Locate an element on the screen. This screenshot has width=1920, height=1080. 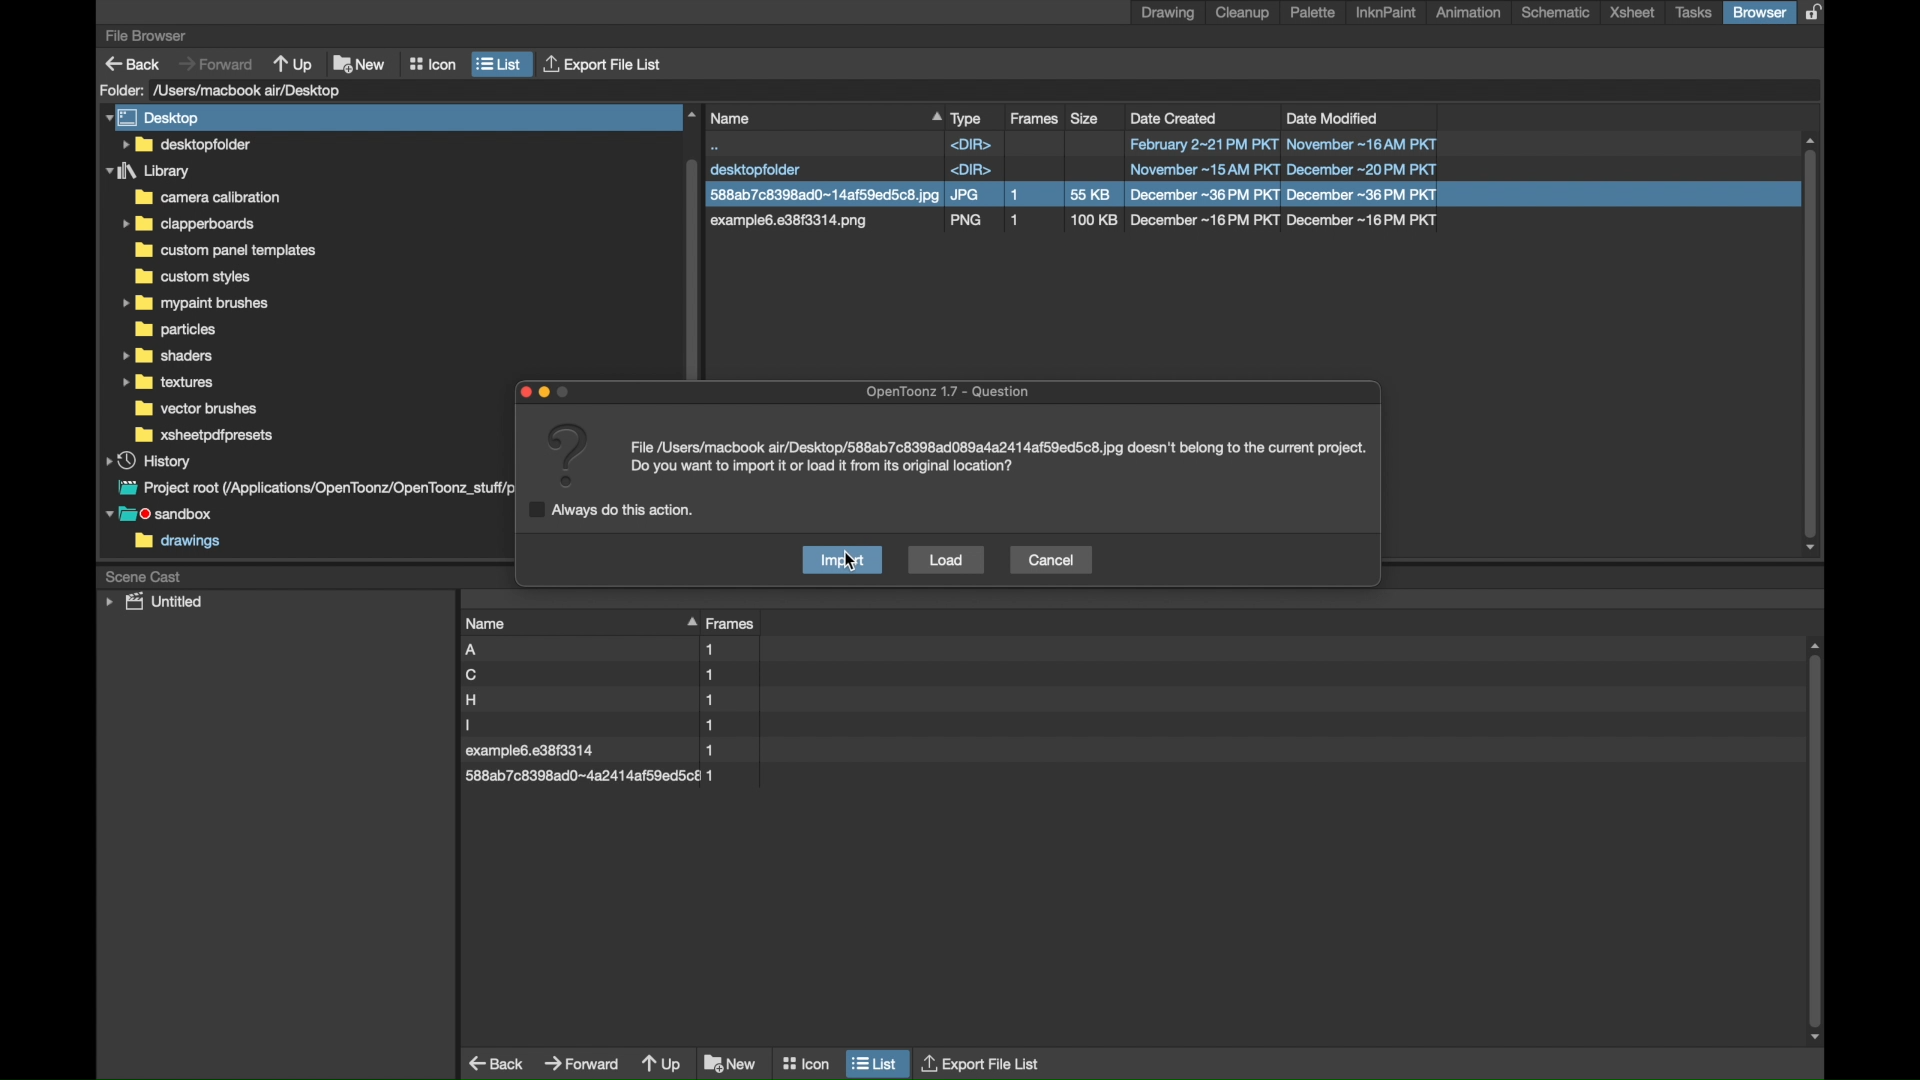
file is located at coordinates (1075, 195).